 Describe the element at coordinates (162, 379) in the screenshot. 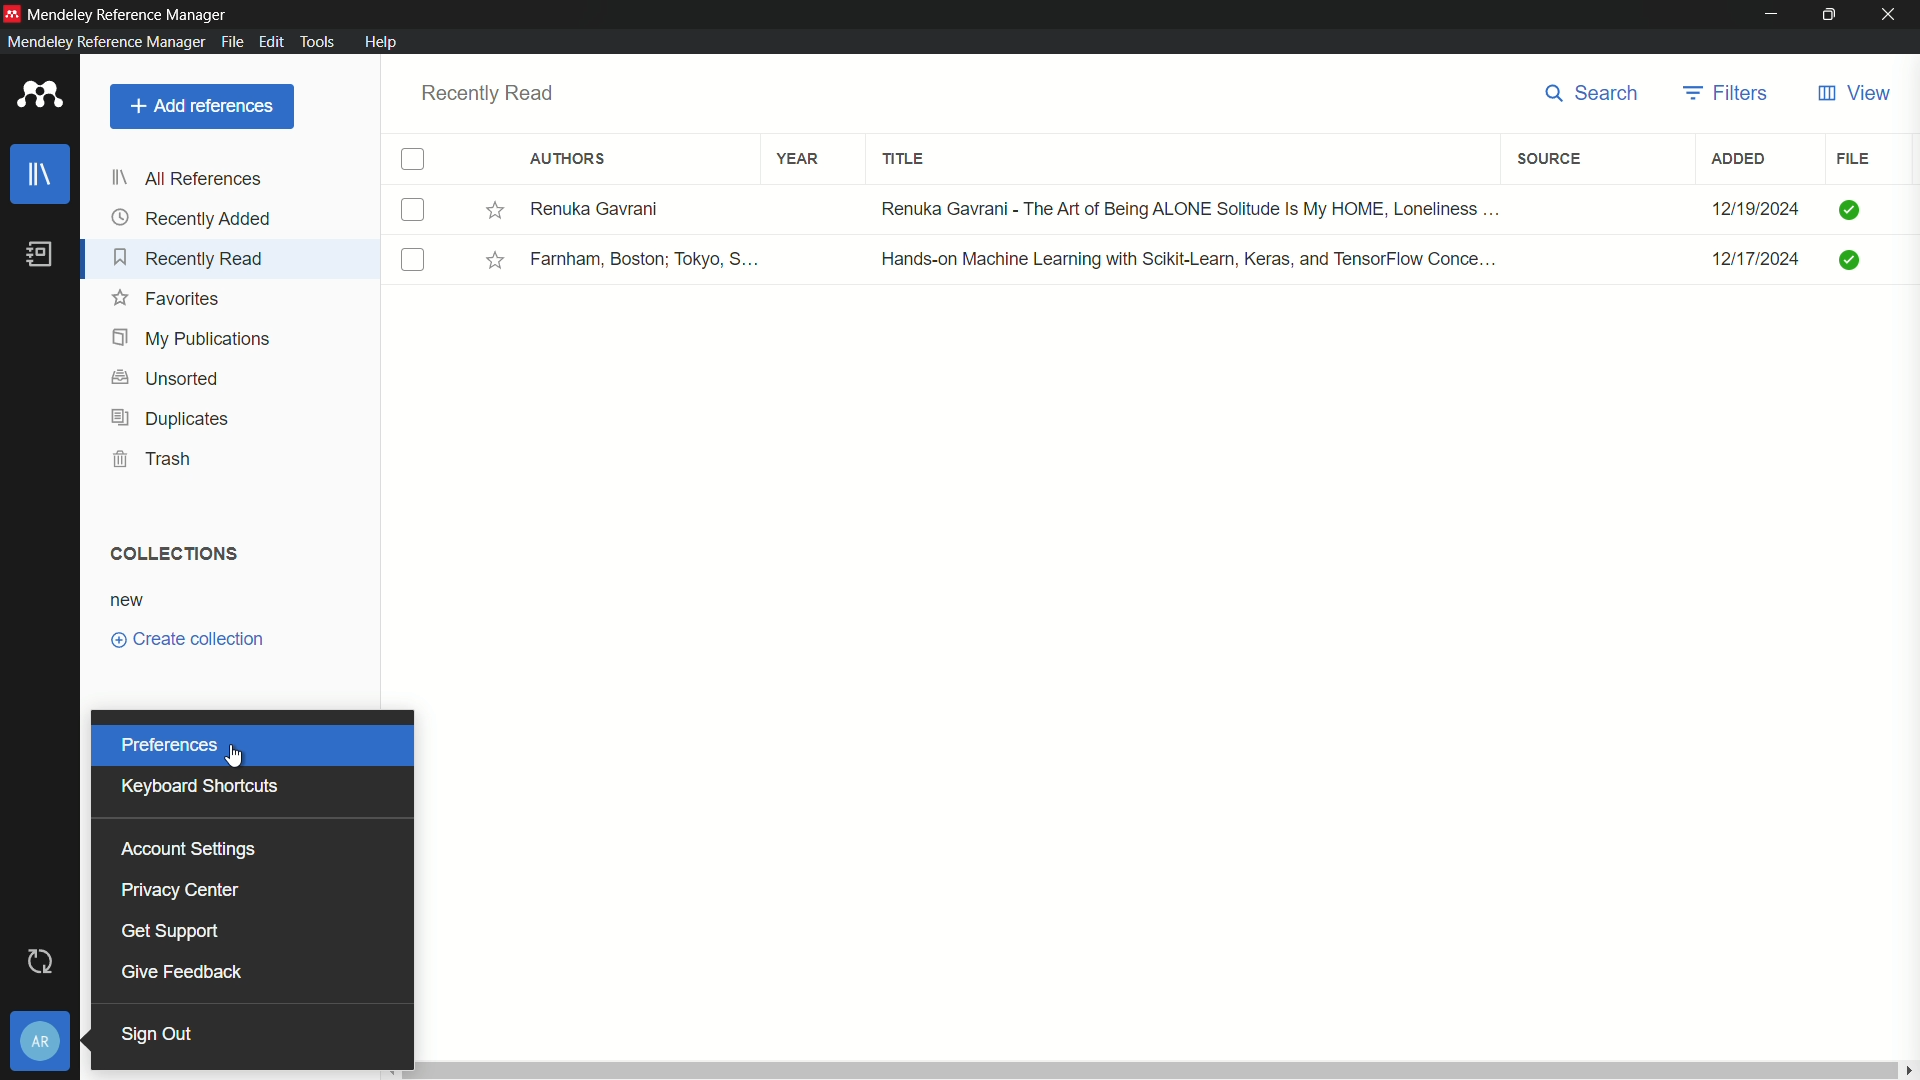

I see `unsorted` at that location.